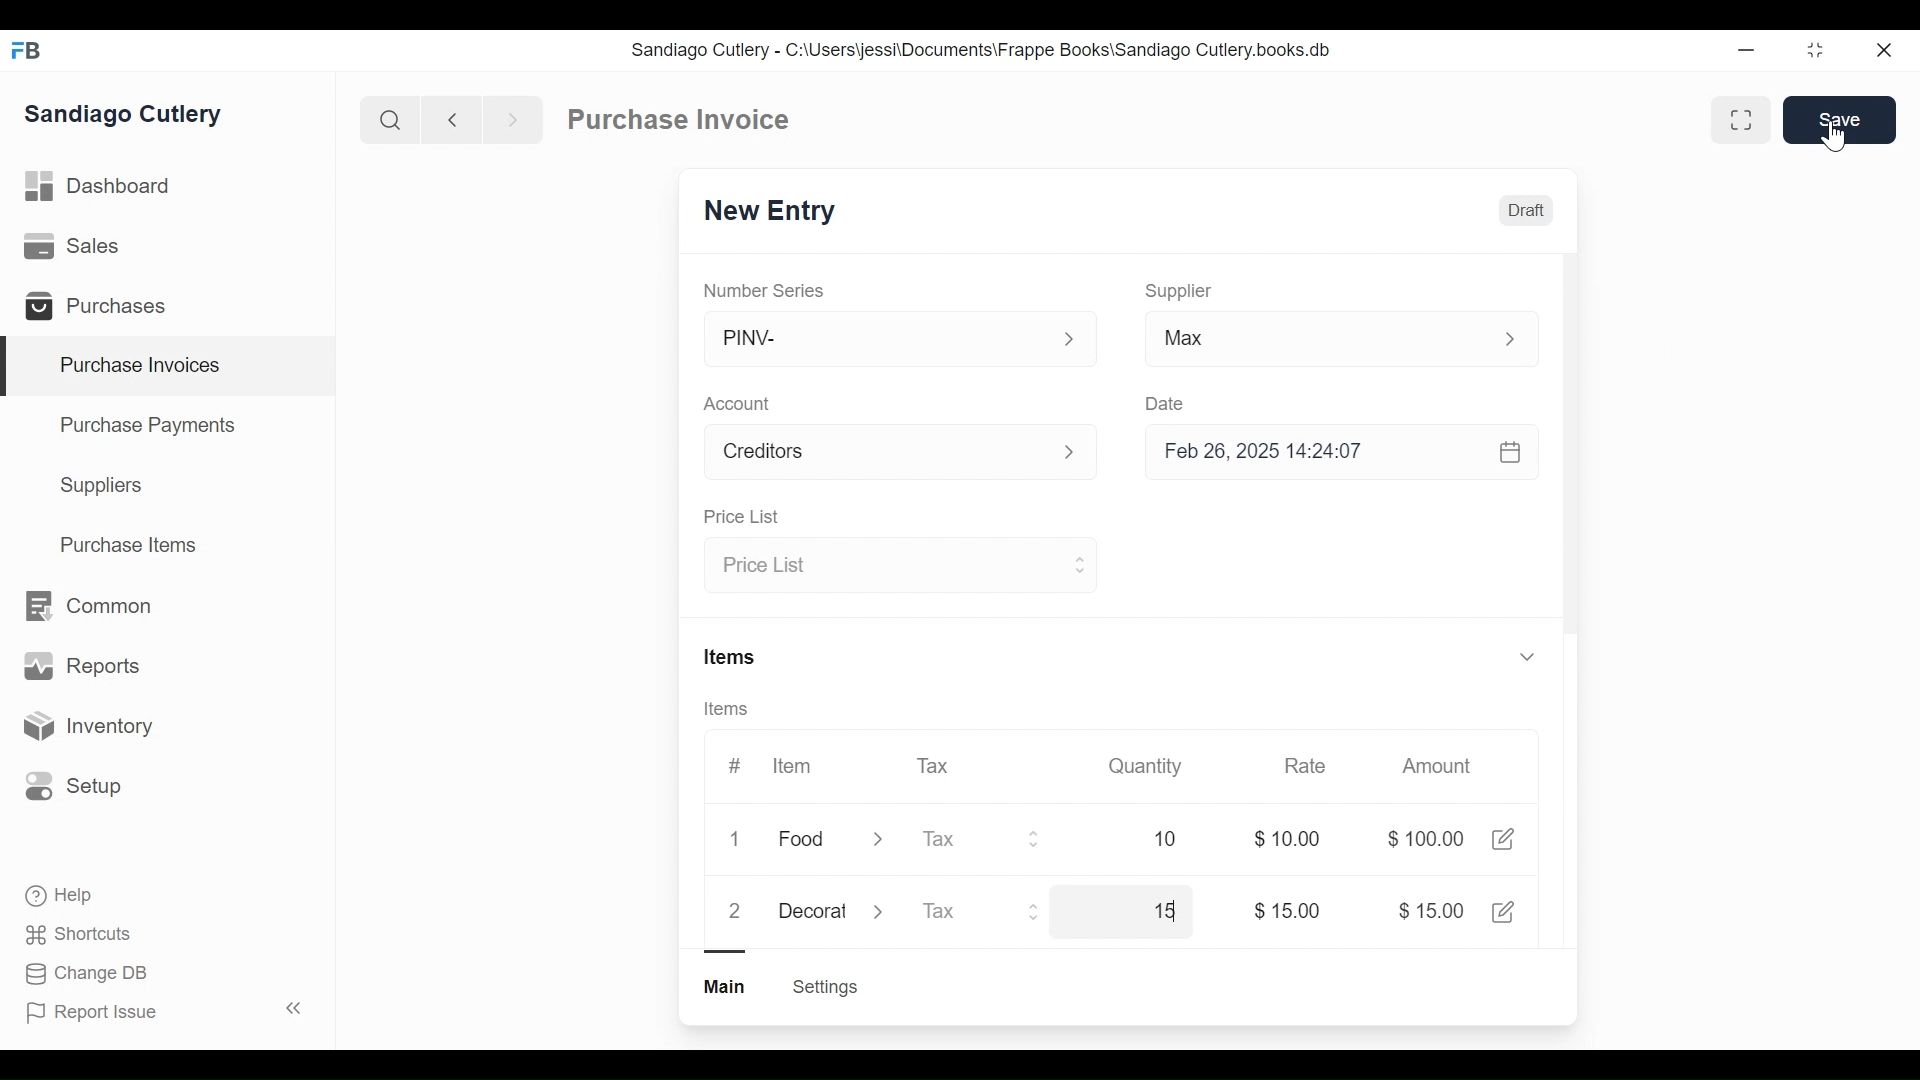 This screenshot has height=1080, width=1920. Describe the element at coordinates (1330, 452) in the screenshot. I see `Feb 26, 2025 14:24:07` at that location.